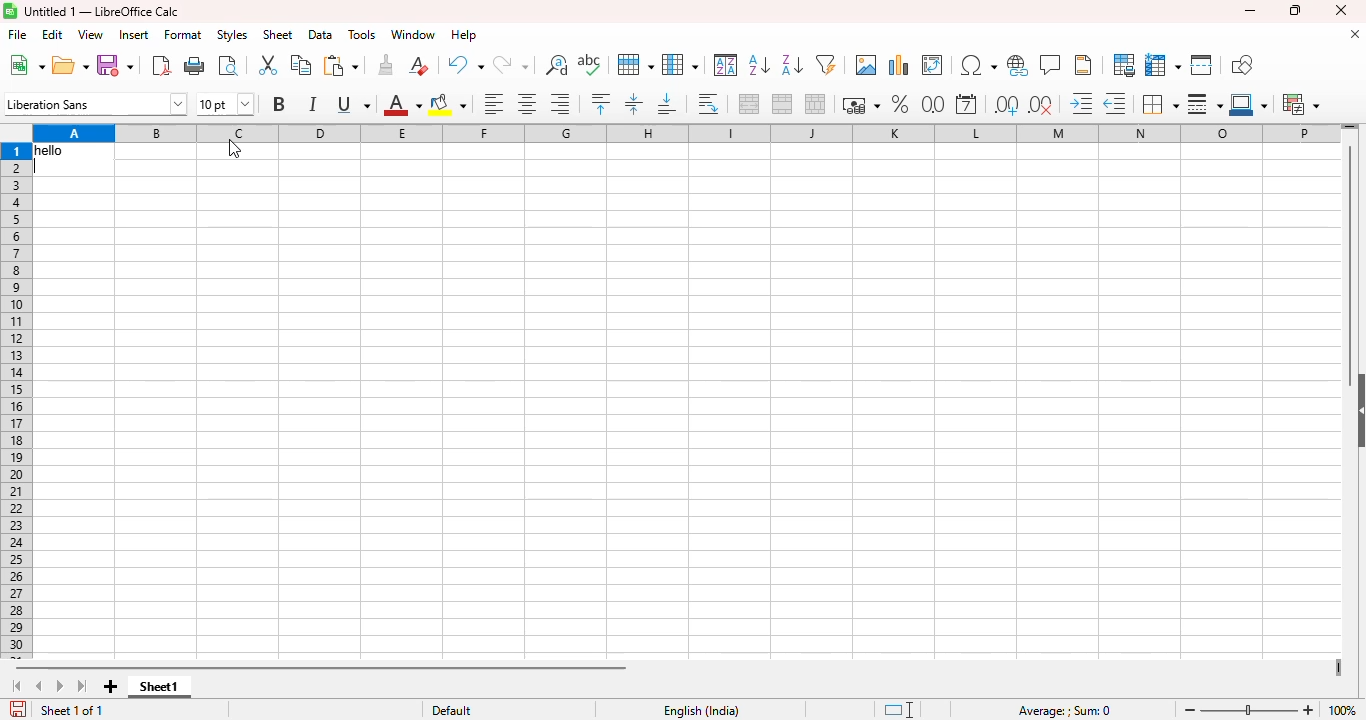 Image resolution: width=1366 pixels, height=720 pixels. Describe the element at coordinates (1340, 10) in the screenshot. I see `close` at that location.